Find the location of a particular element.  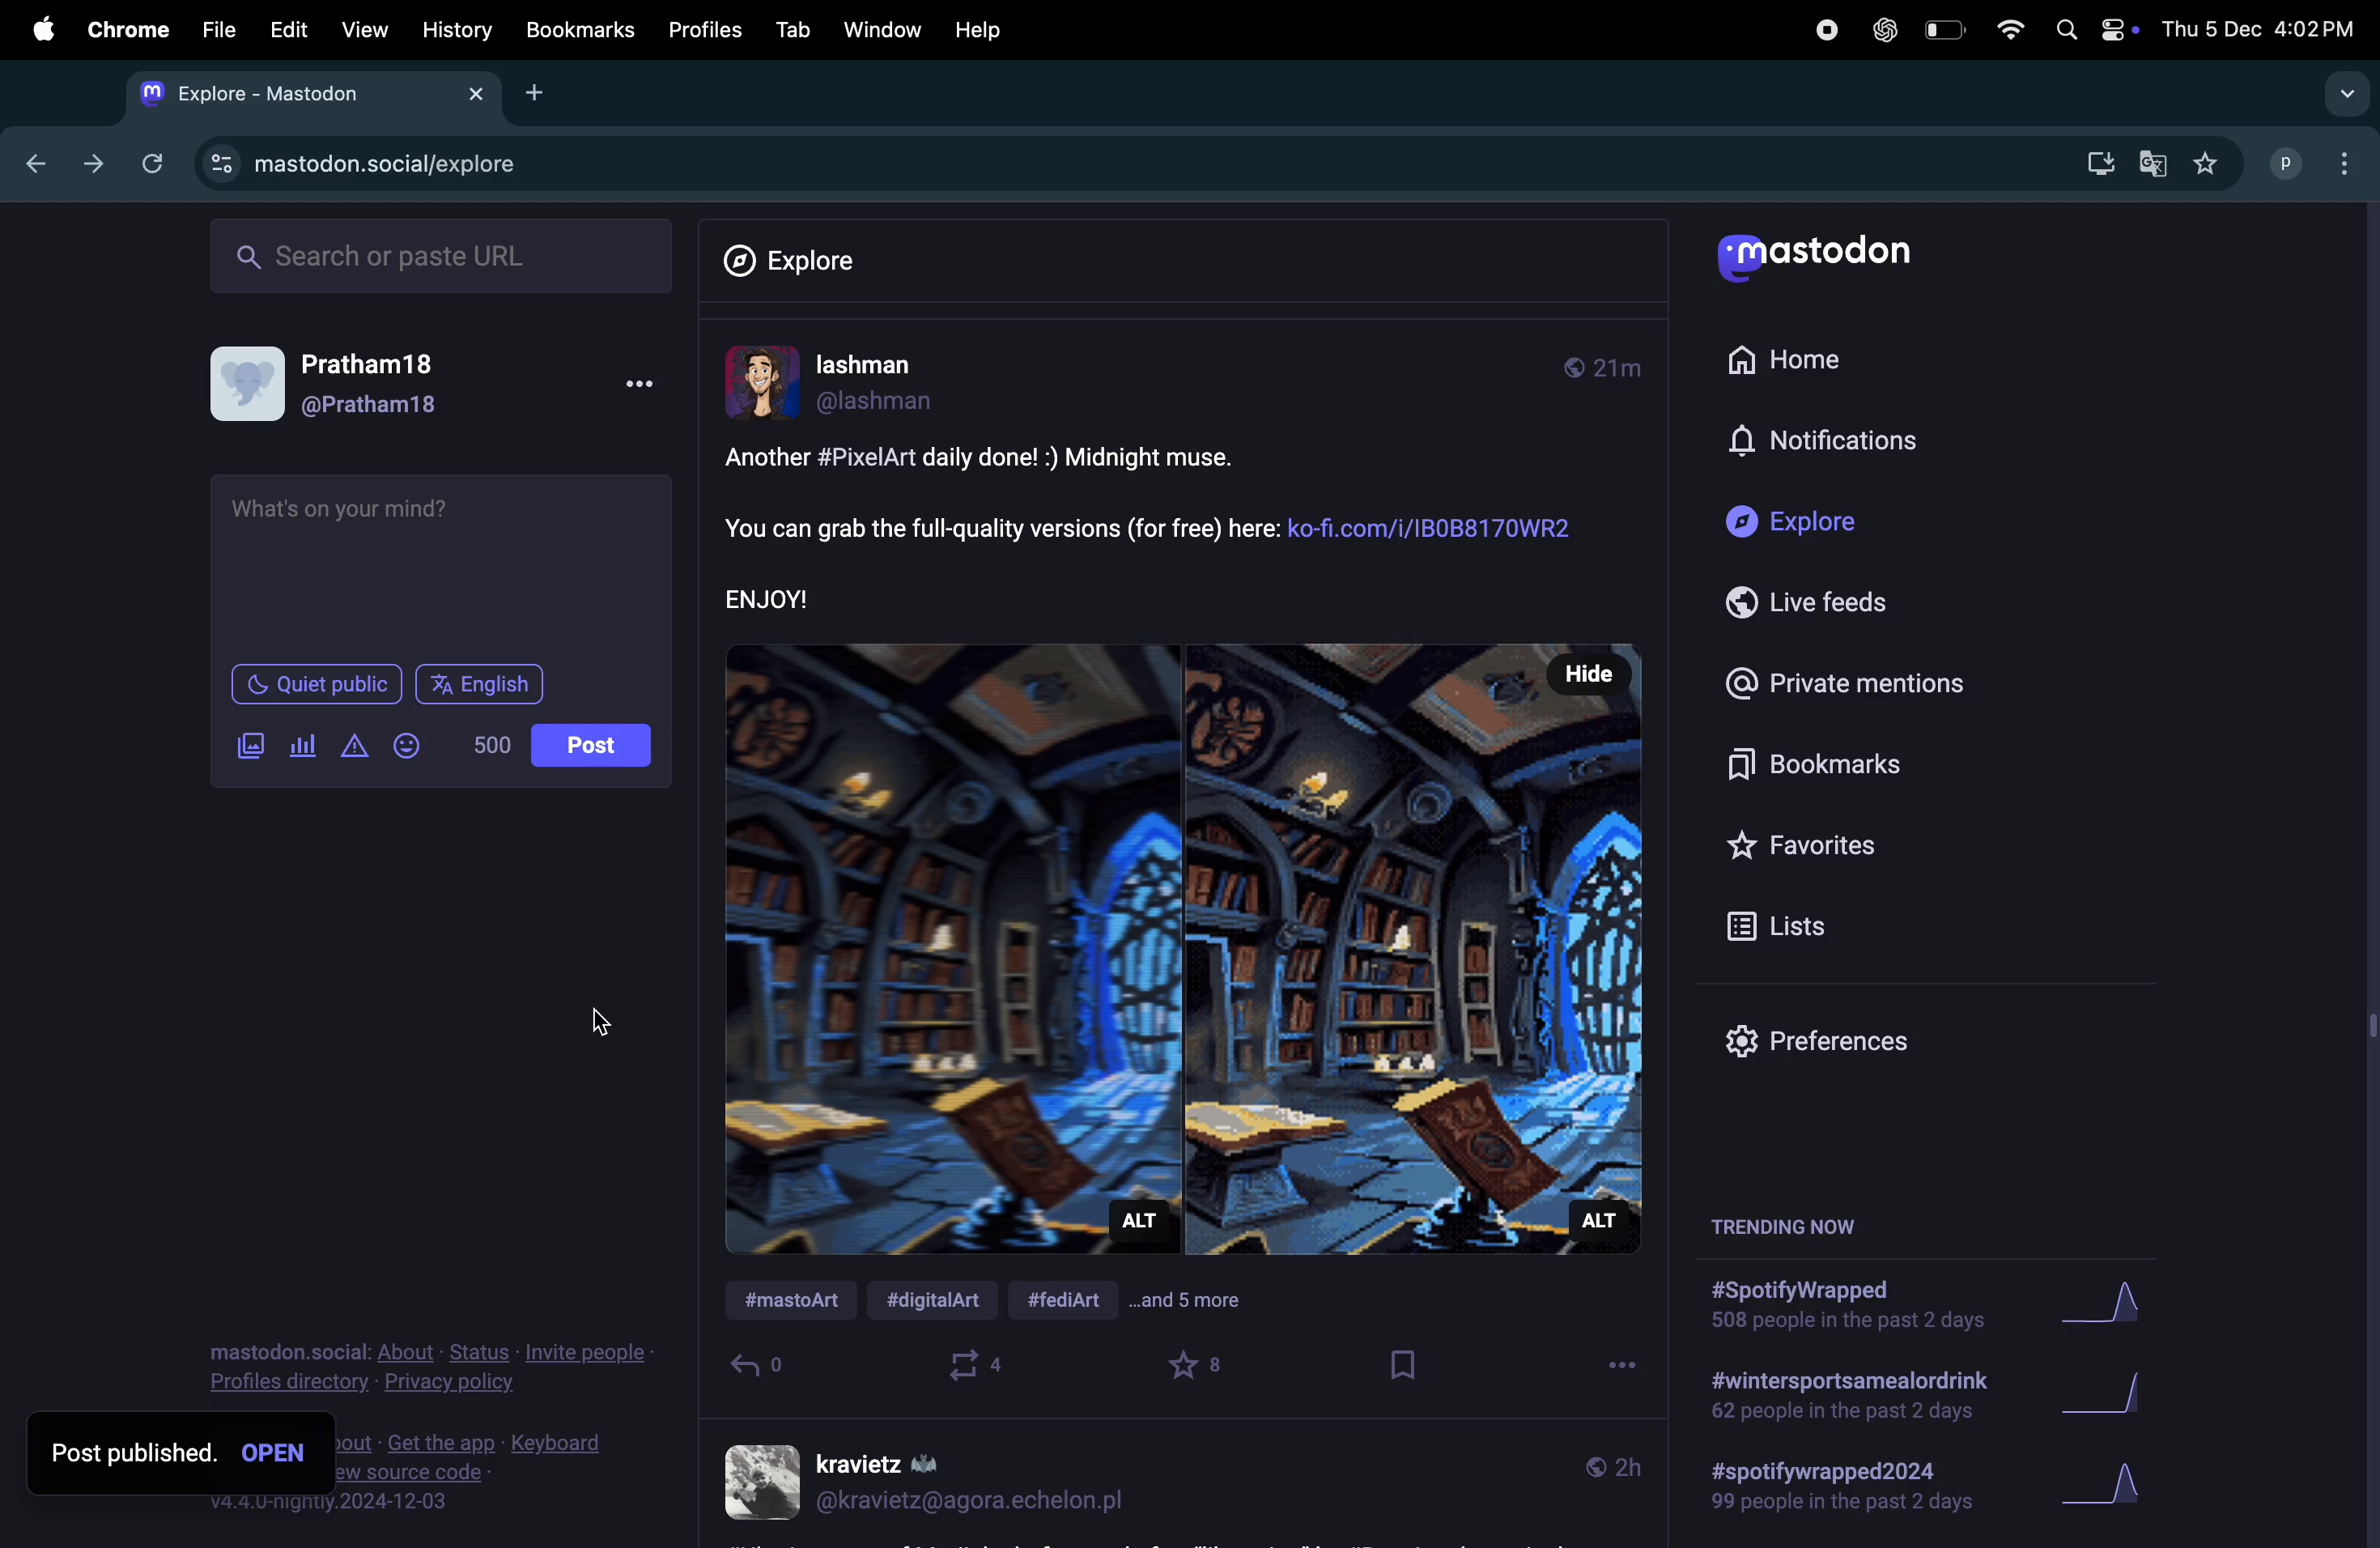

record is located at coordinates (1824, 31).